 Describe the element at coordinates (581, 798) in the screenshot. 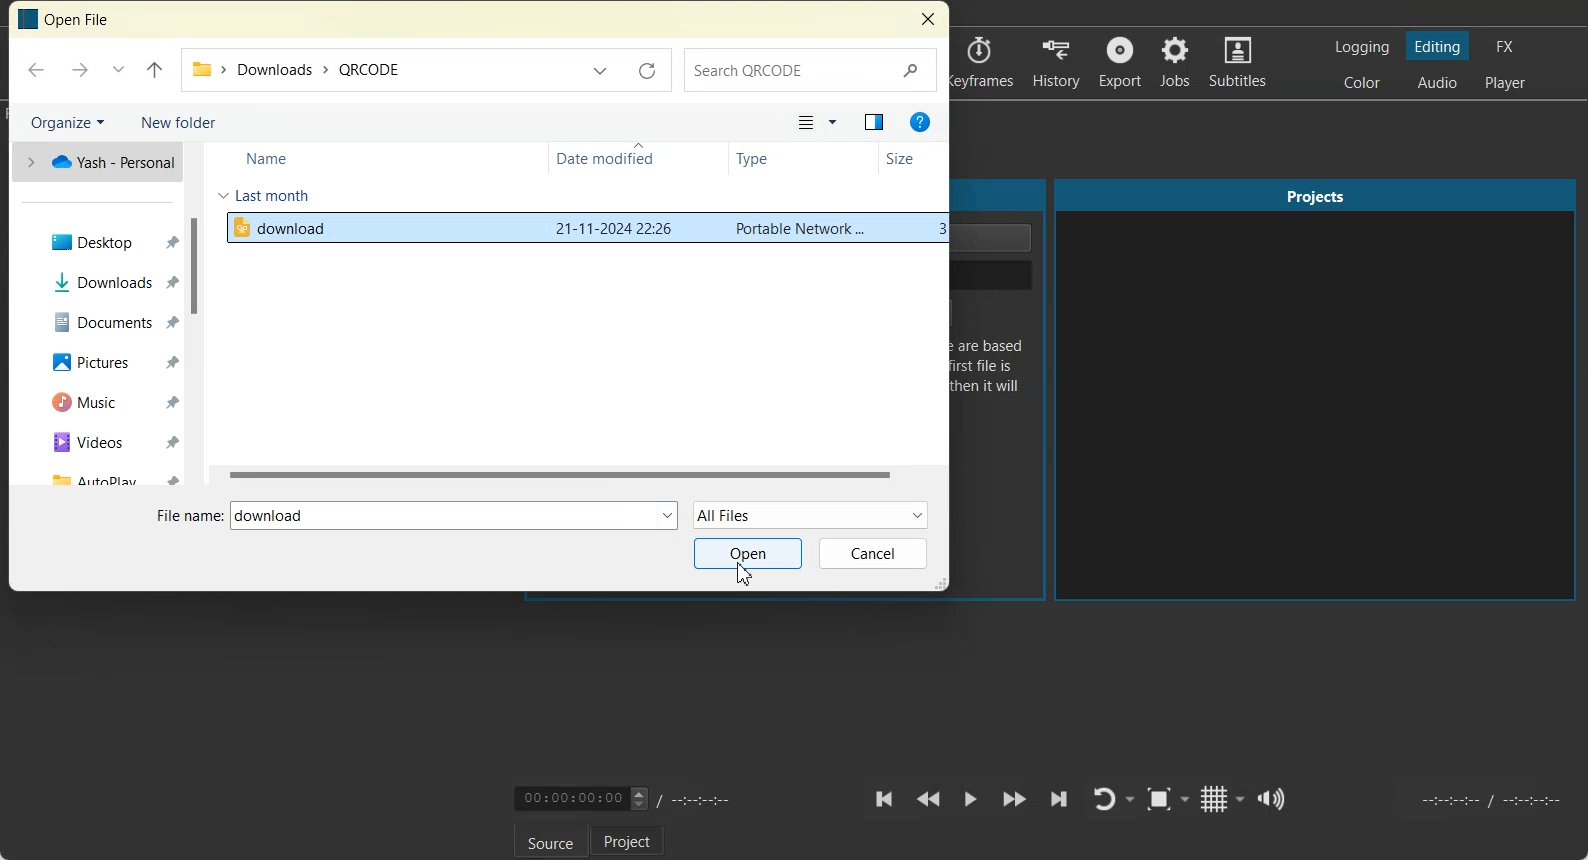

I see `Video Time Adjuster` at that location.